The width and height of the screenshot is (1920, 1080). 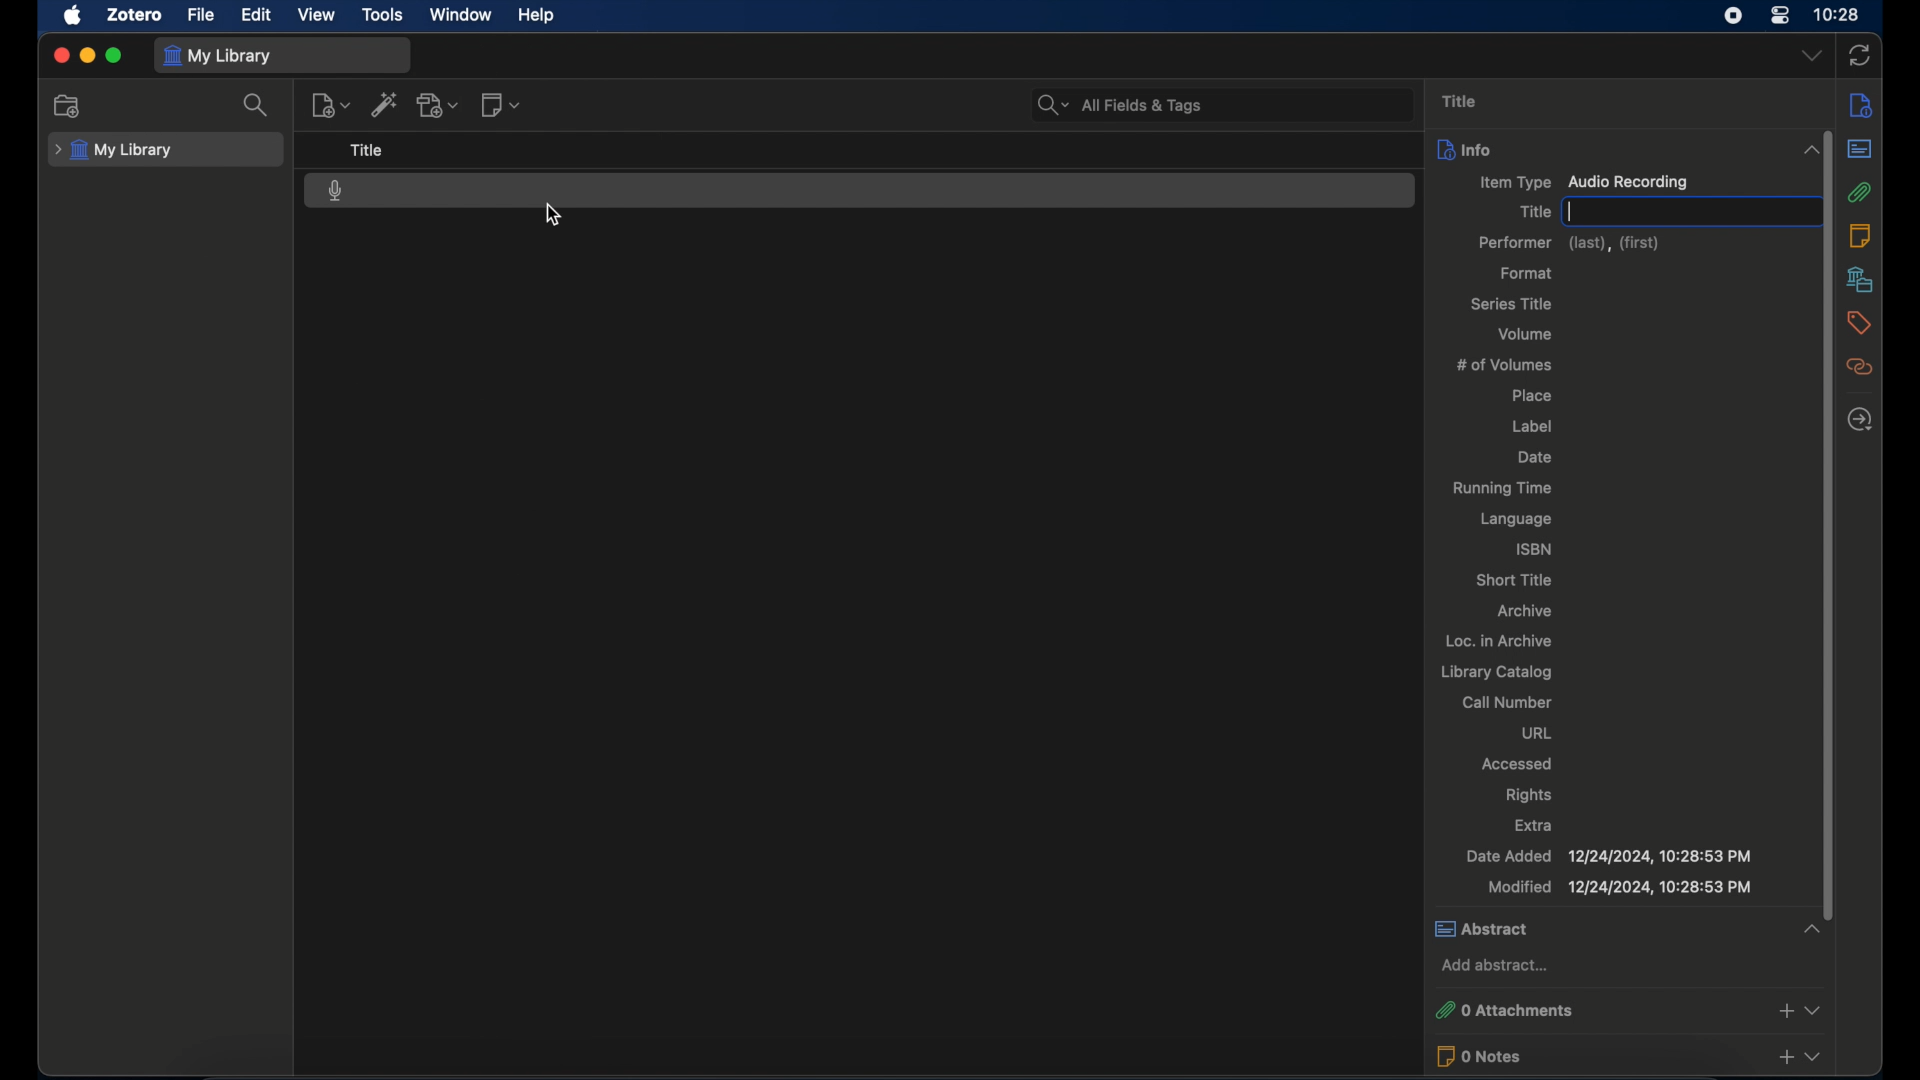 I want to click on add abstract, so click(x=1493, y=965).